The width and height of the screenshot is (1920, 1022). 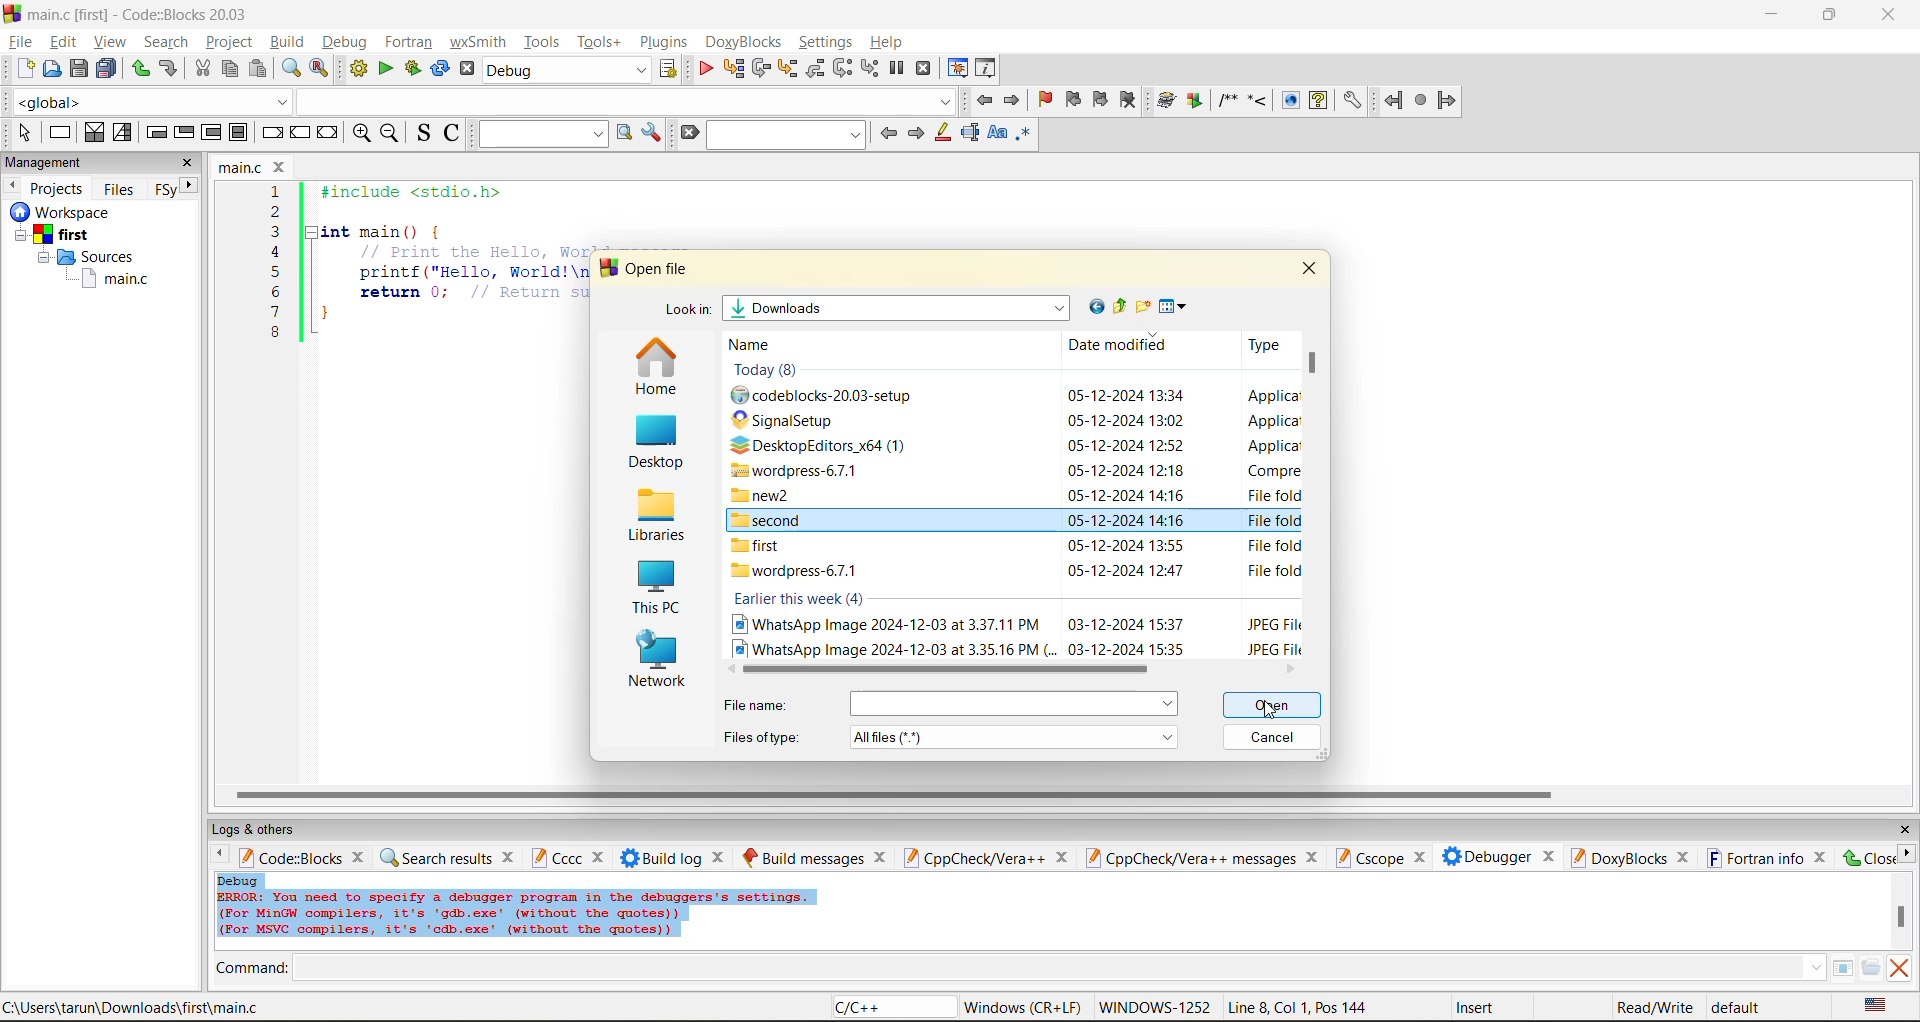 I want to click on search, so click(x=166, y=41).